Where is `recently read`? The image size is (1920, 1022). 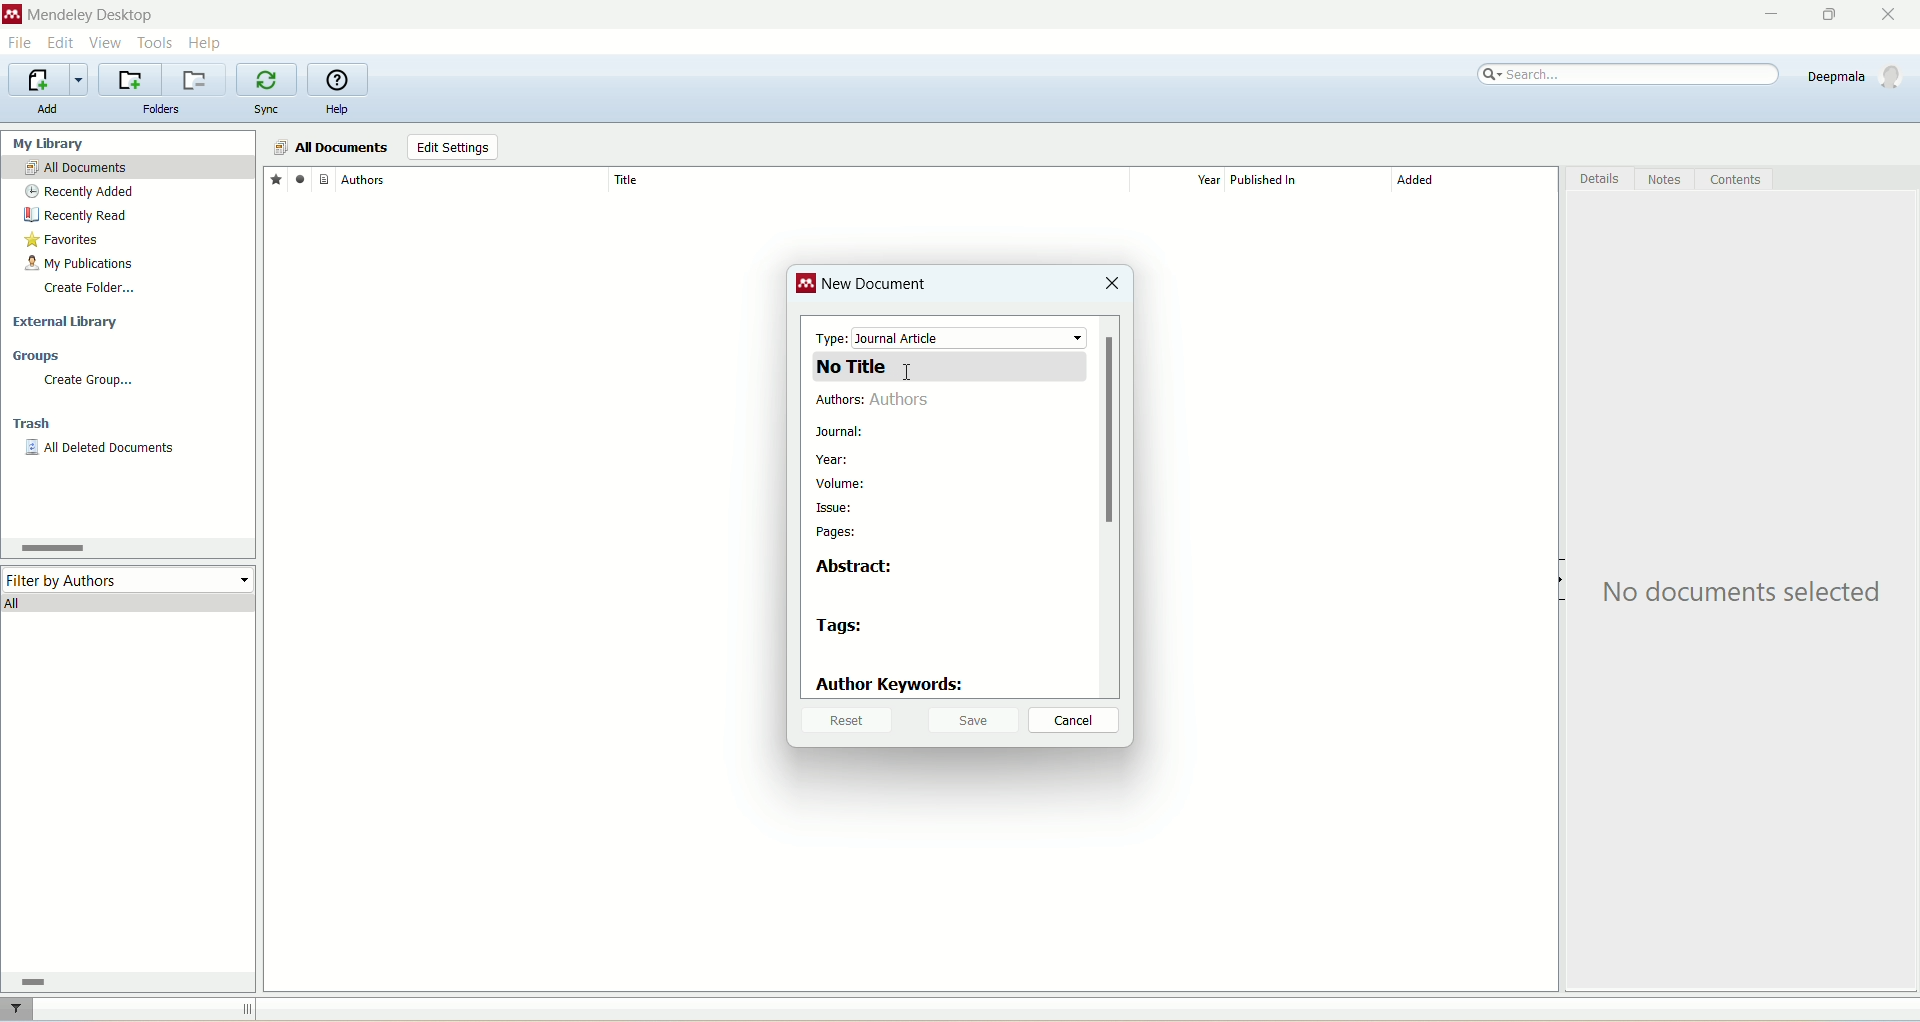
recently read is located at coordinates (75, 215).